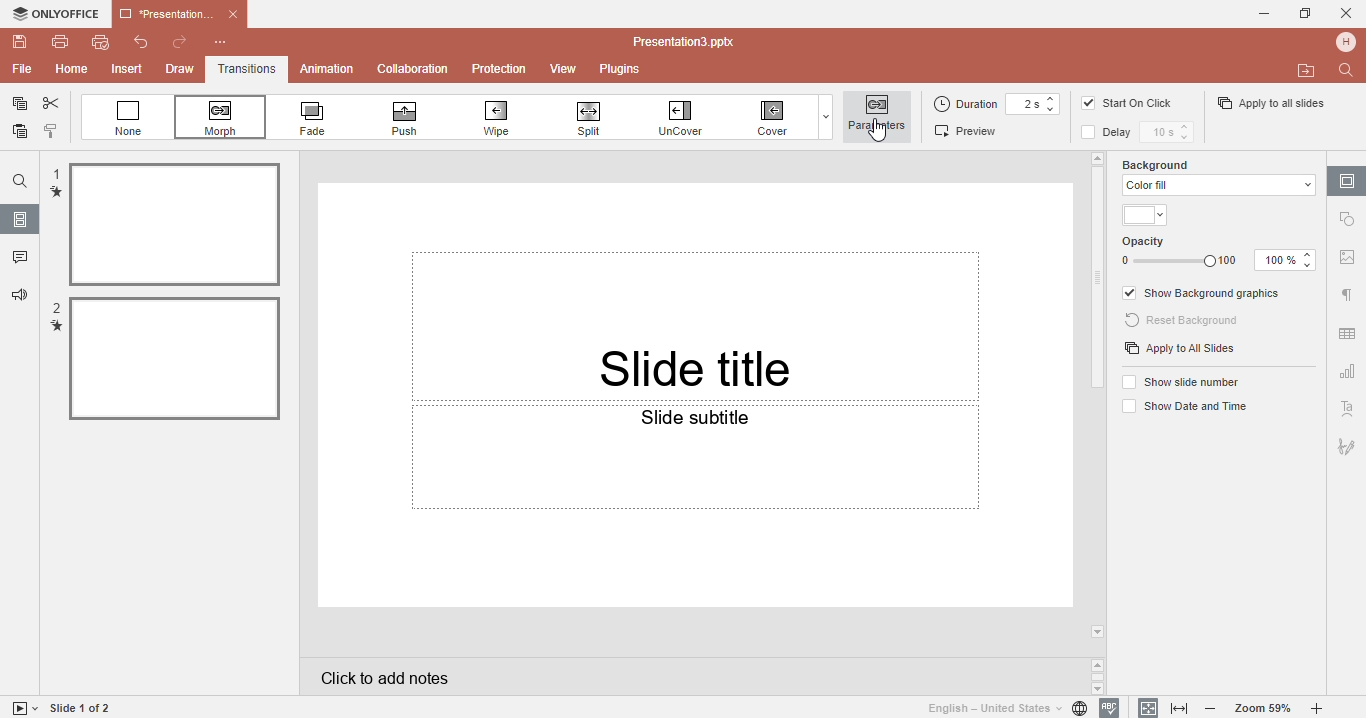 The width and height of the screenshot is (1366, 718). What do you see at coordinates (57, 328) in the screenshot?
I see `transition mark` at bounding box center [57, 328].